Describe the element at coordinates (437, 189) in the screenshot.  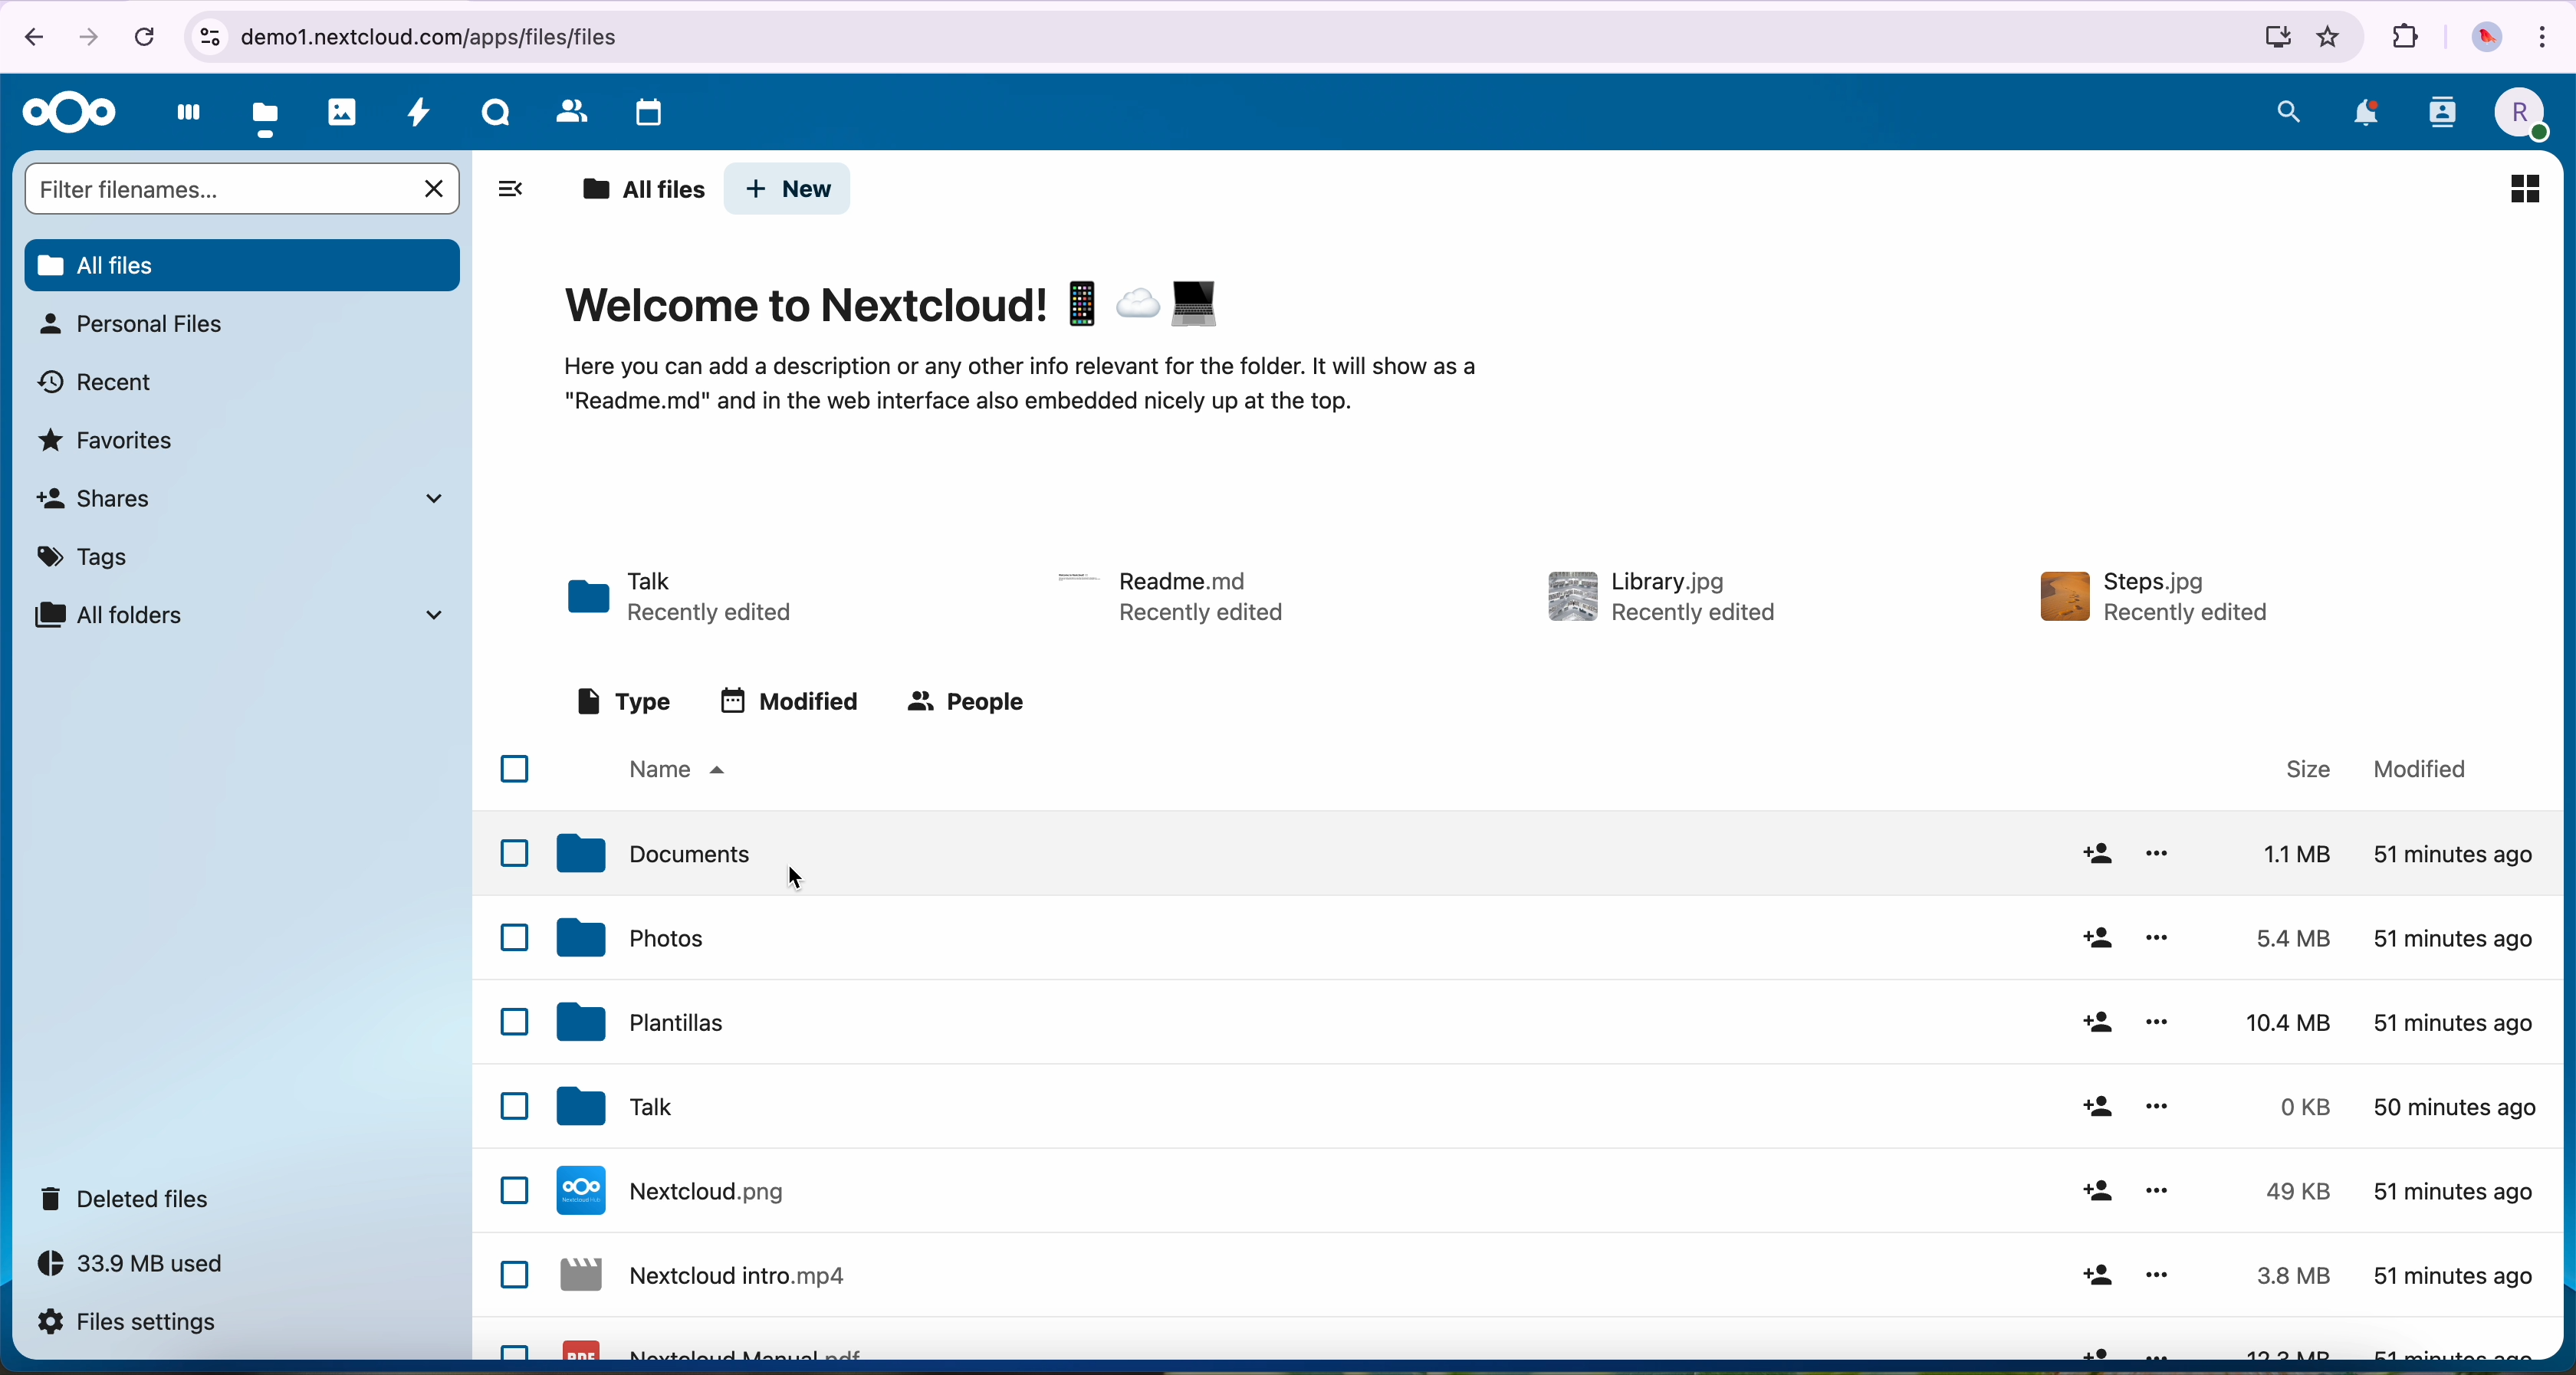
I see `cancel` at that location.